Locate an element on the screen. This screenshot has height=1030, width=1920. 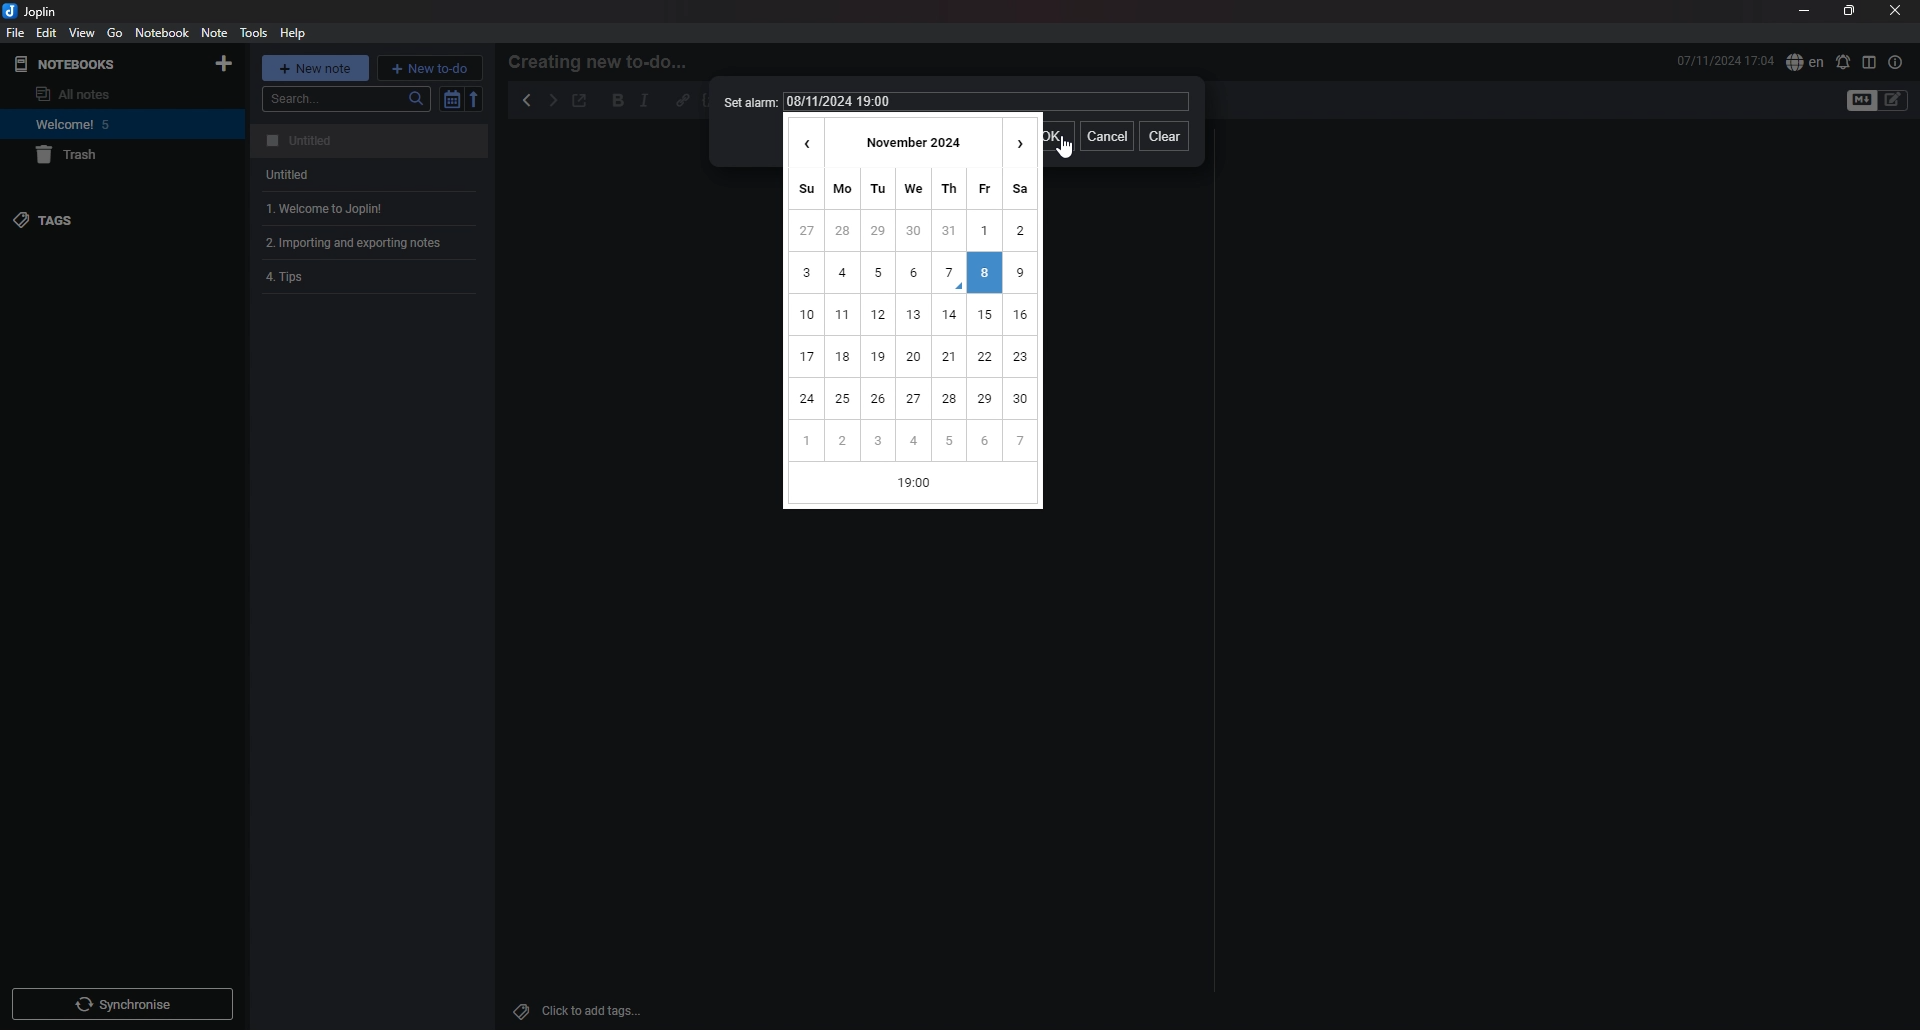
note is located at coordinates (214, 33).